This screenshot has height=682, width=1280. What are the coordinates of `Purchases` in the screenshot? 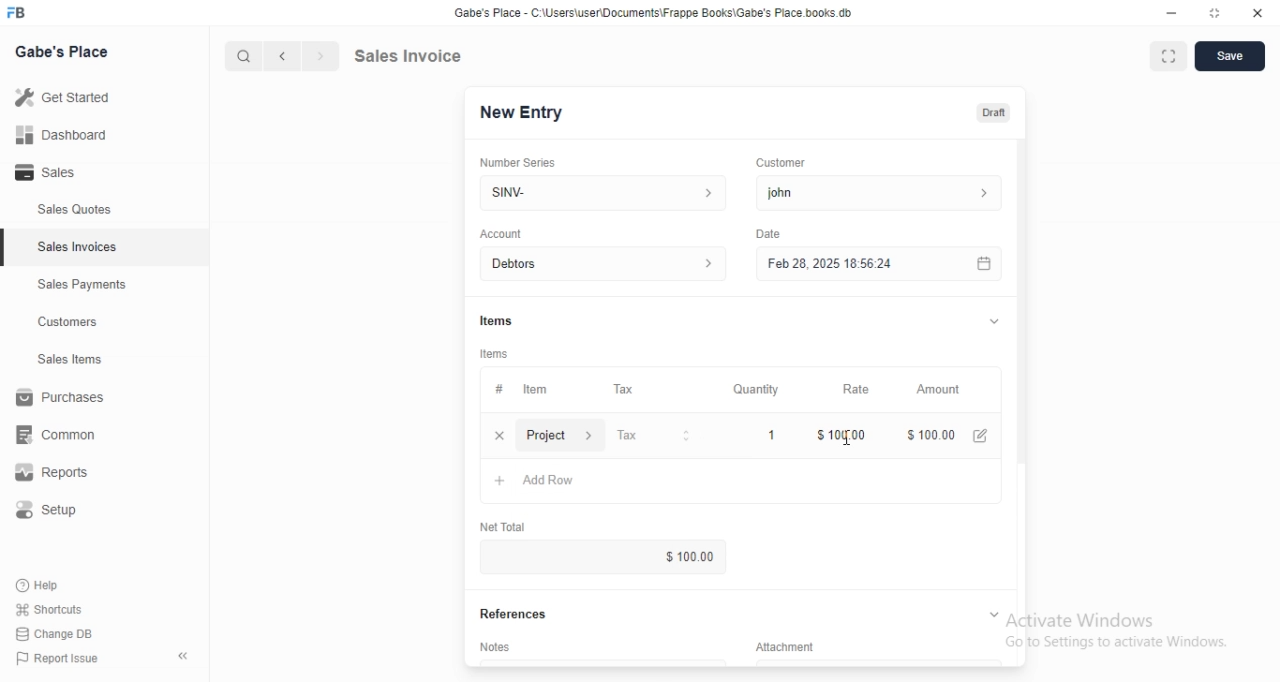 It's located at (64, 400).